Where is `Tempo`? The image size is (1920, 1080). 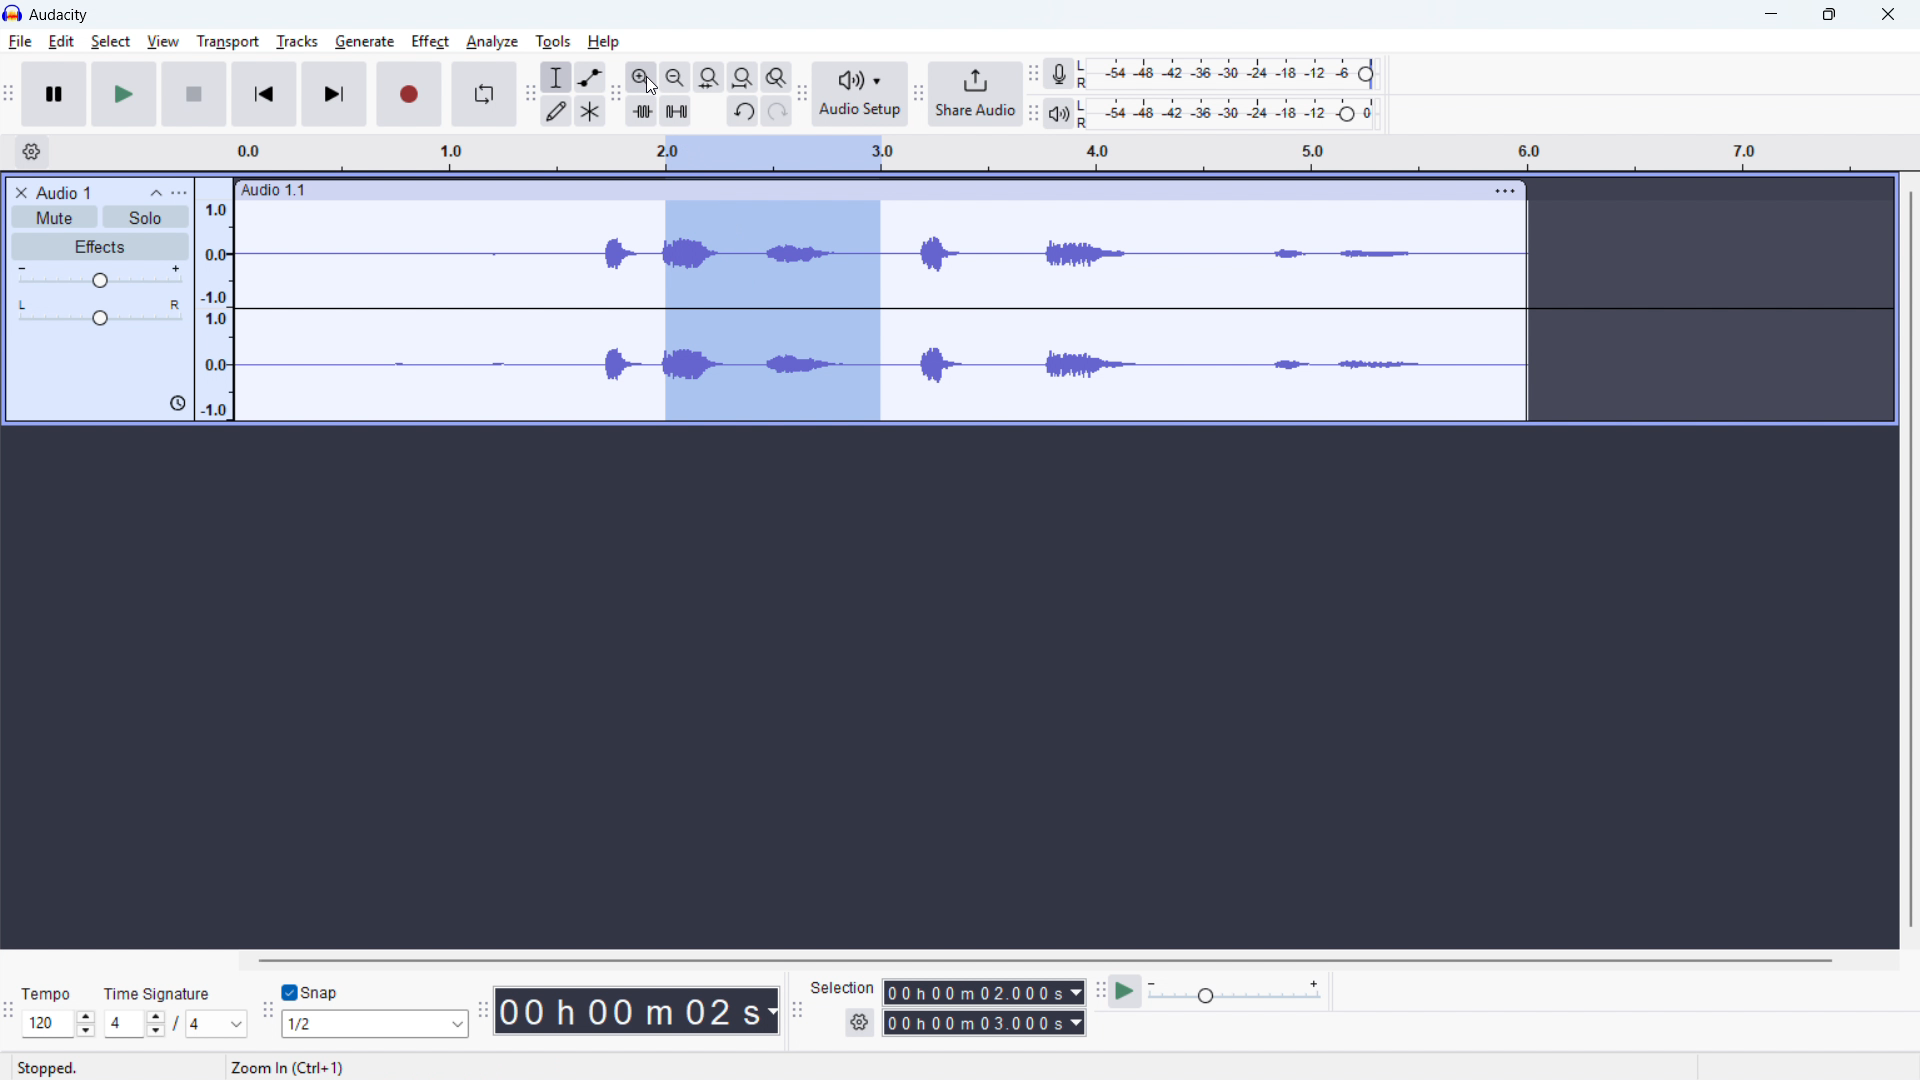
Tempo is located at coordinates (49, 991).